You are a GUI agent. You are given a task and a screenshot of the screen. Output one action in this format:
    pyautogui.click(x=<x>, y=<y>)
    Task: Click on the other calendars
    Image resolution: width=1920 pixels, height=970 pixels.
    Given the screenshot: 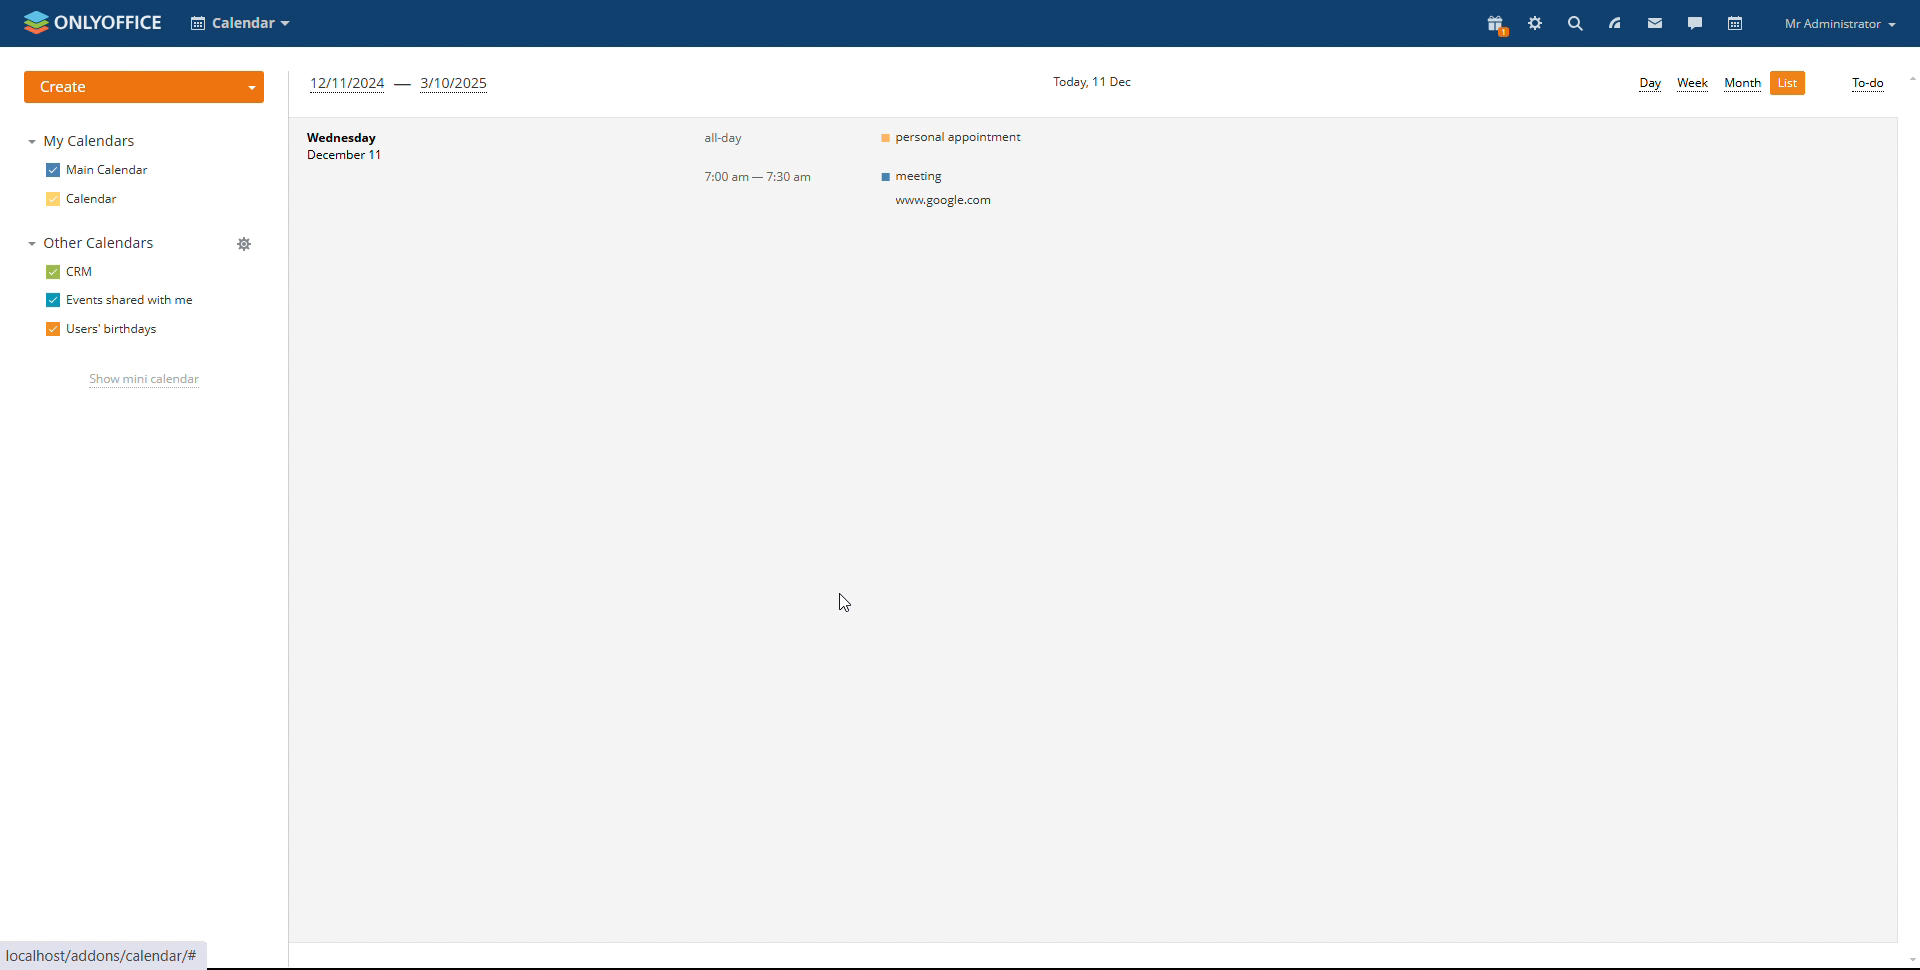 What is the action you would take?
    pyautogui.click(x=93, y=242)
    